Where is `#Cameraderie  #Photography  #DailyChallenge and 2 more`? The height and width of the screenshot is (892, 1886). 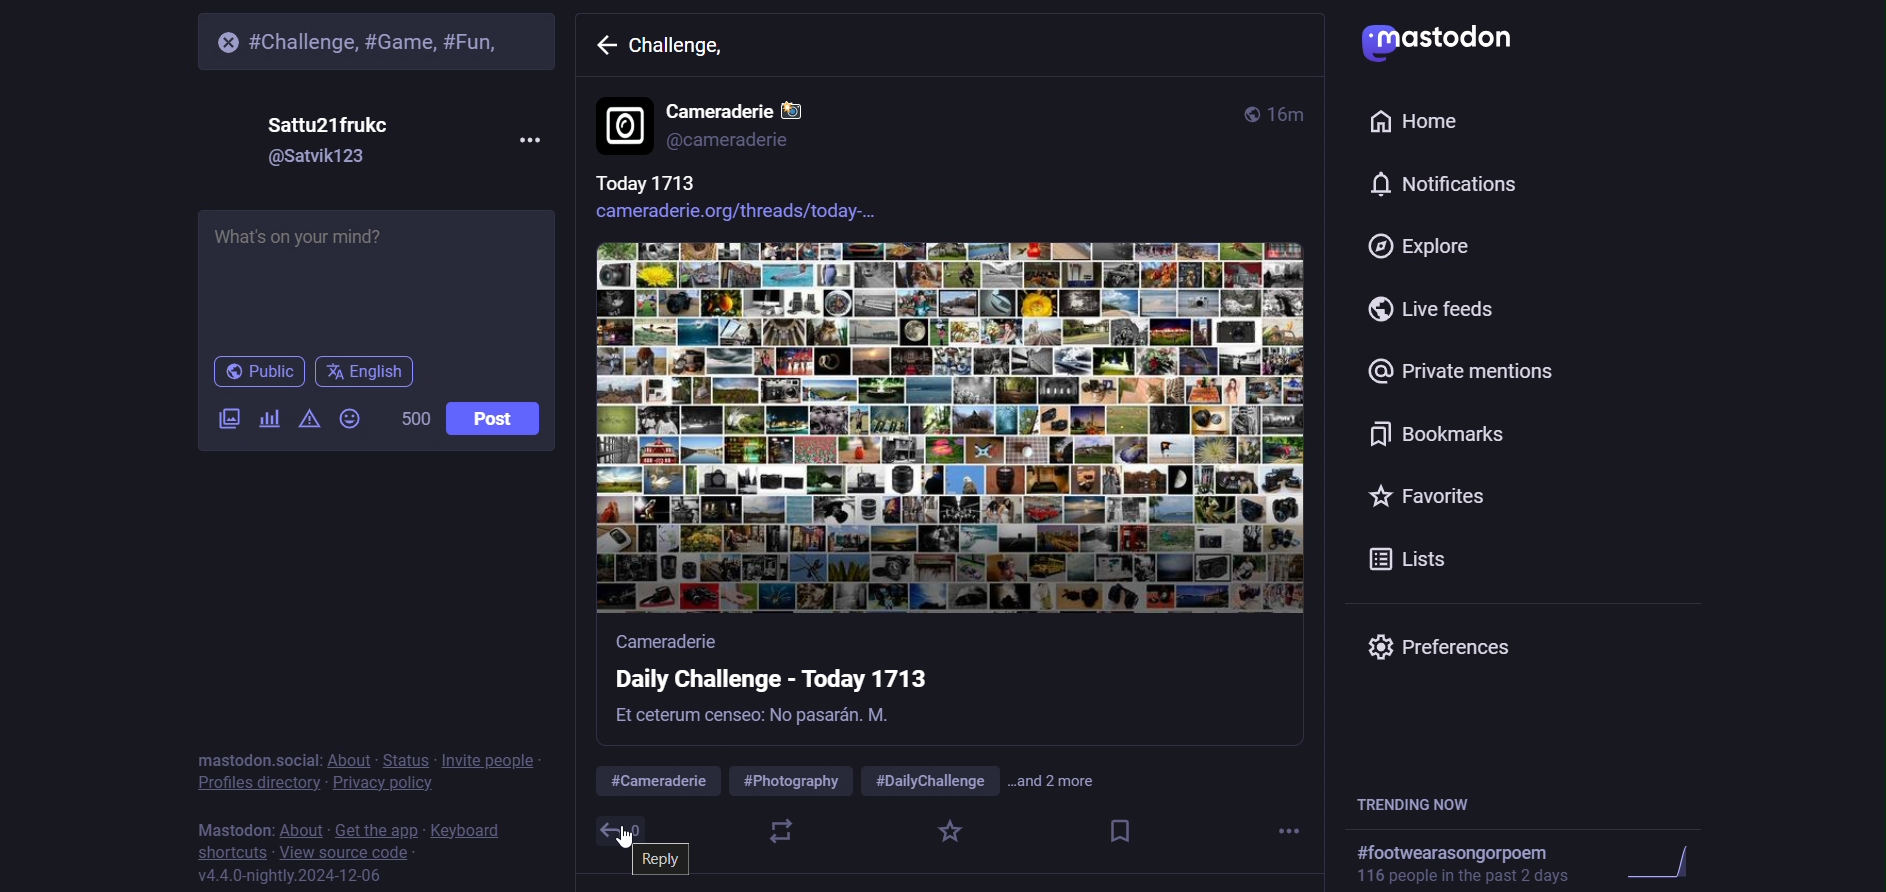
#Cameraderie  #Photography  #DailyChallenge and 2 more is located at coordinates (863, 782).